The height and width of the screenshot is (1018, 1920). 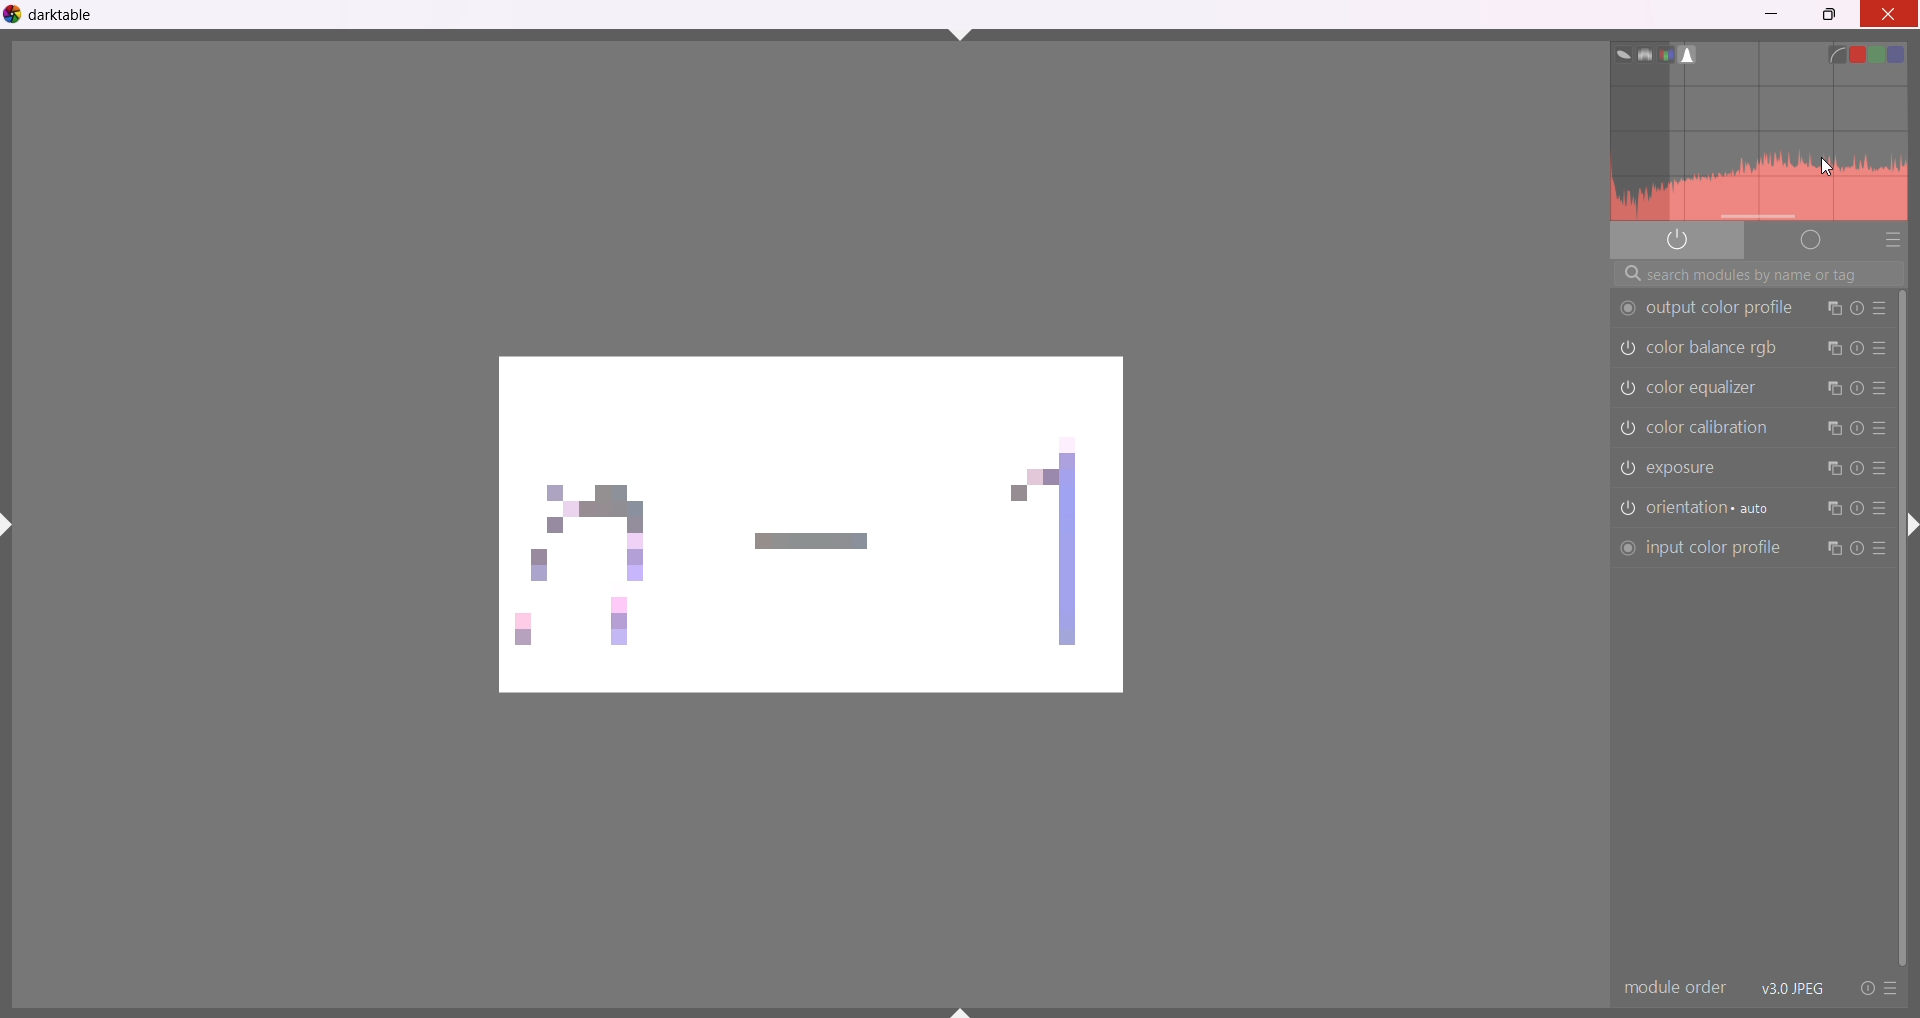 I want to click on blue, so click(x=1910, y=52).